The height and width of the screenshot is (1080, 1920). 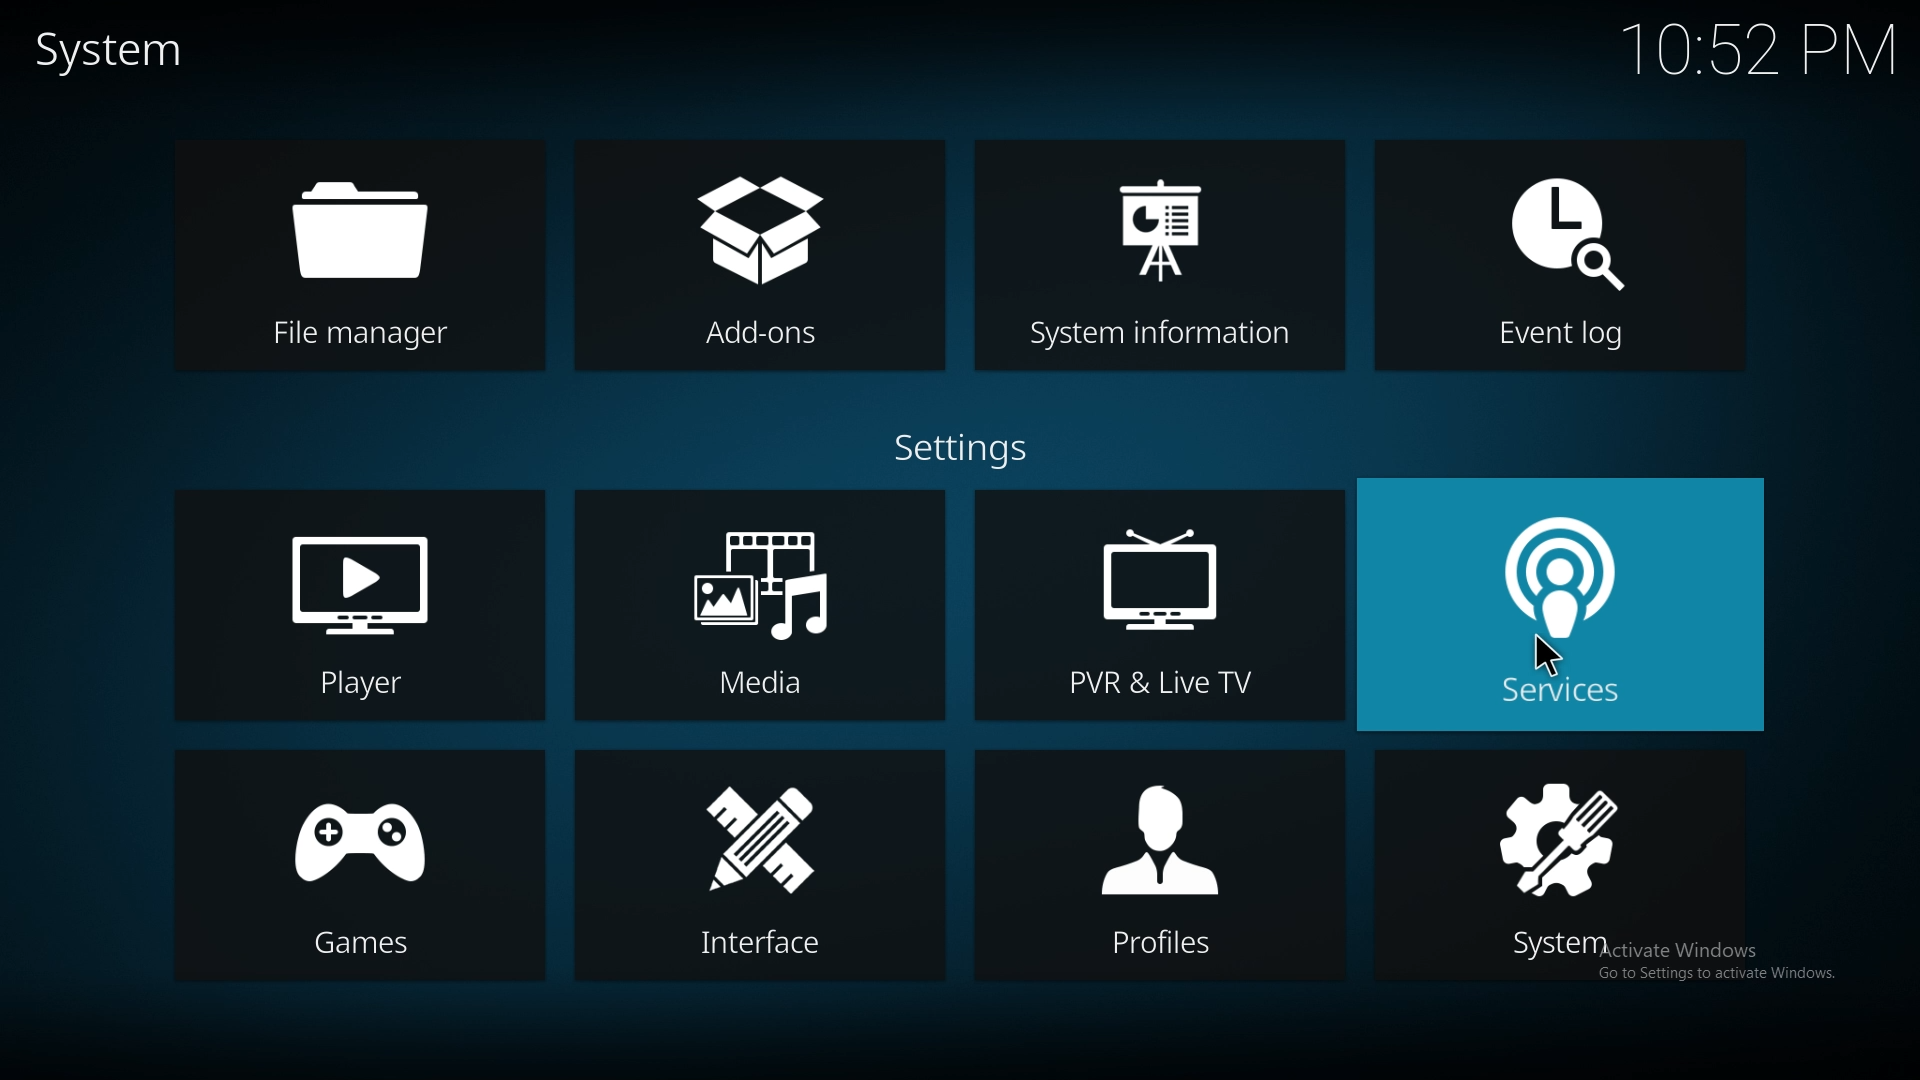 I want to click on system info, so click(x=1153, y=252).